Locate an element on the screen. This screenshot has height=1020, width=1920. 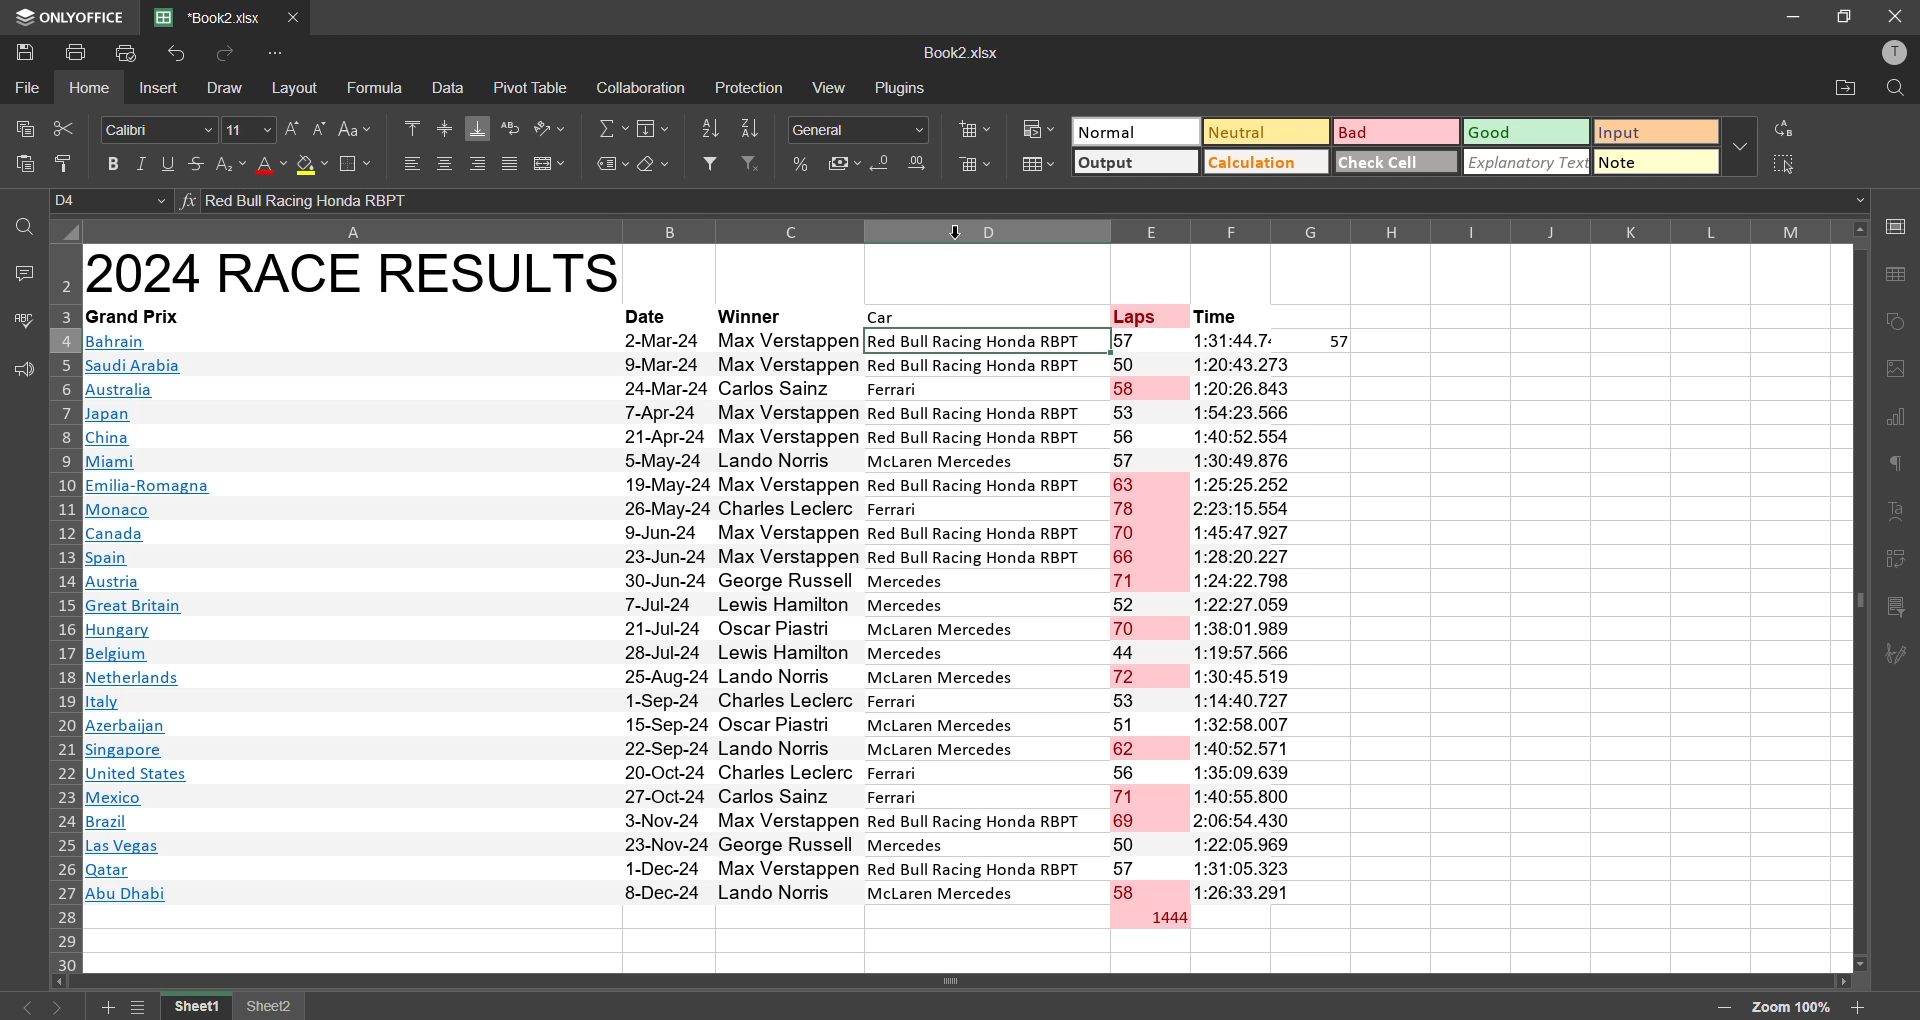
font size is located at coordinates (246, 128).